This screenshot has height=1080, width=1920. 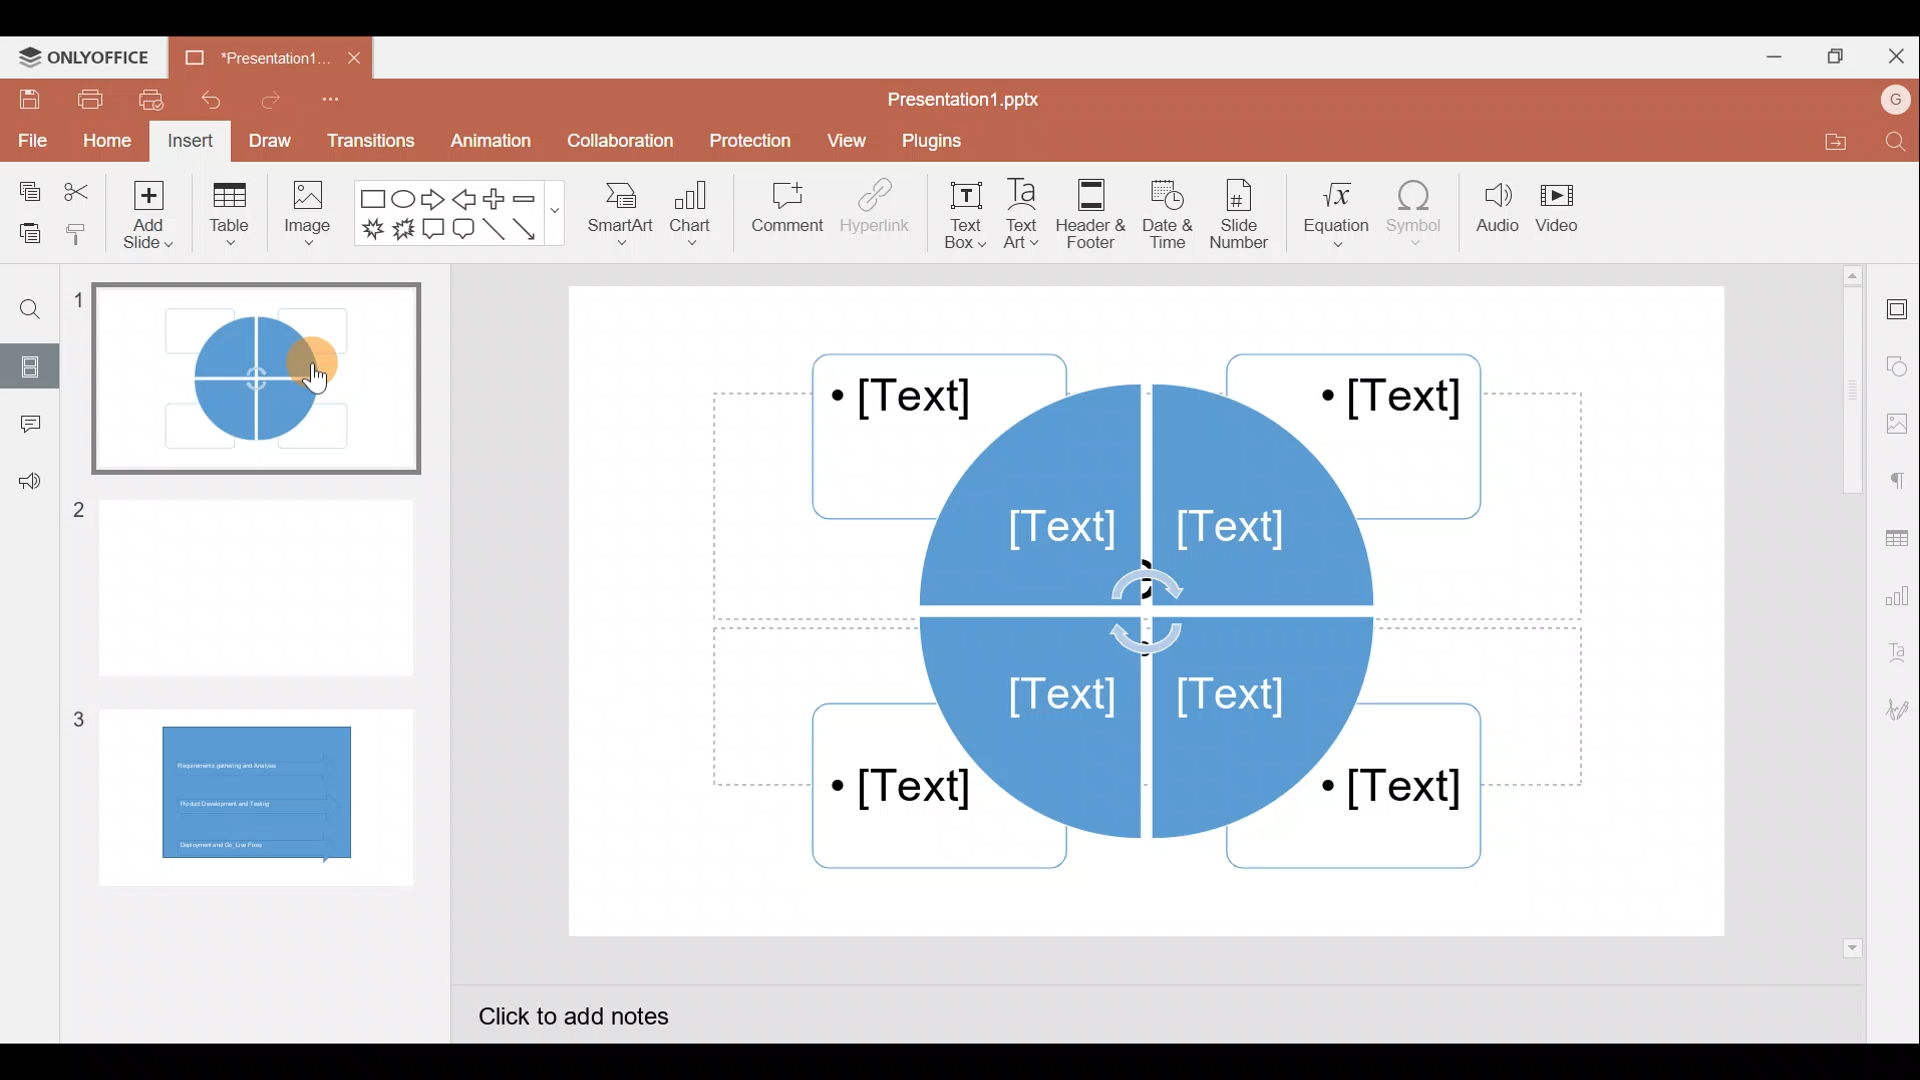 I want to click on Copy, so click(x=29, y=186).